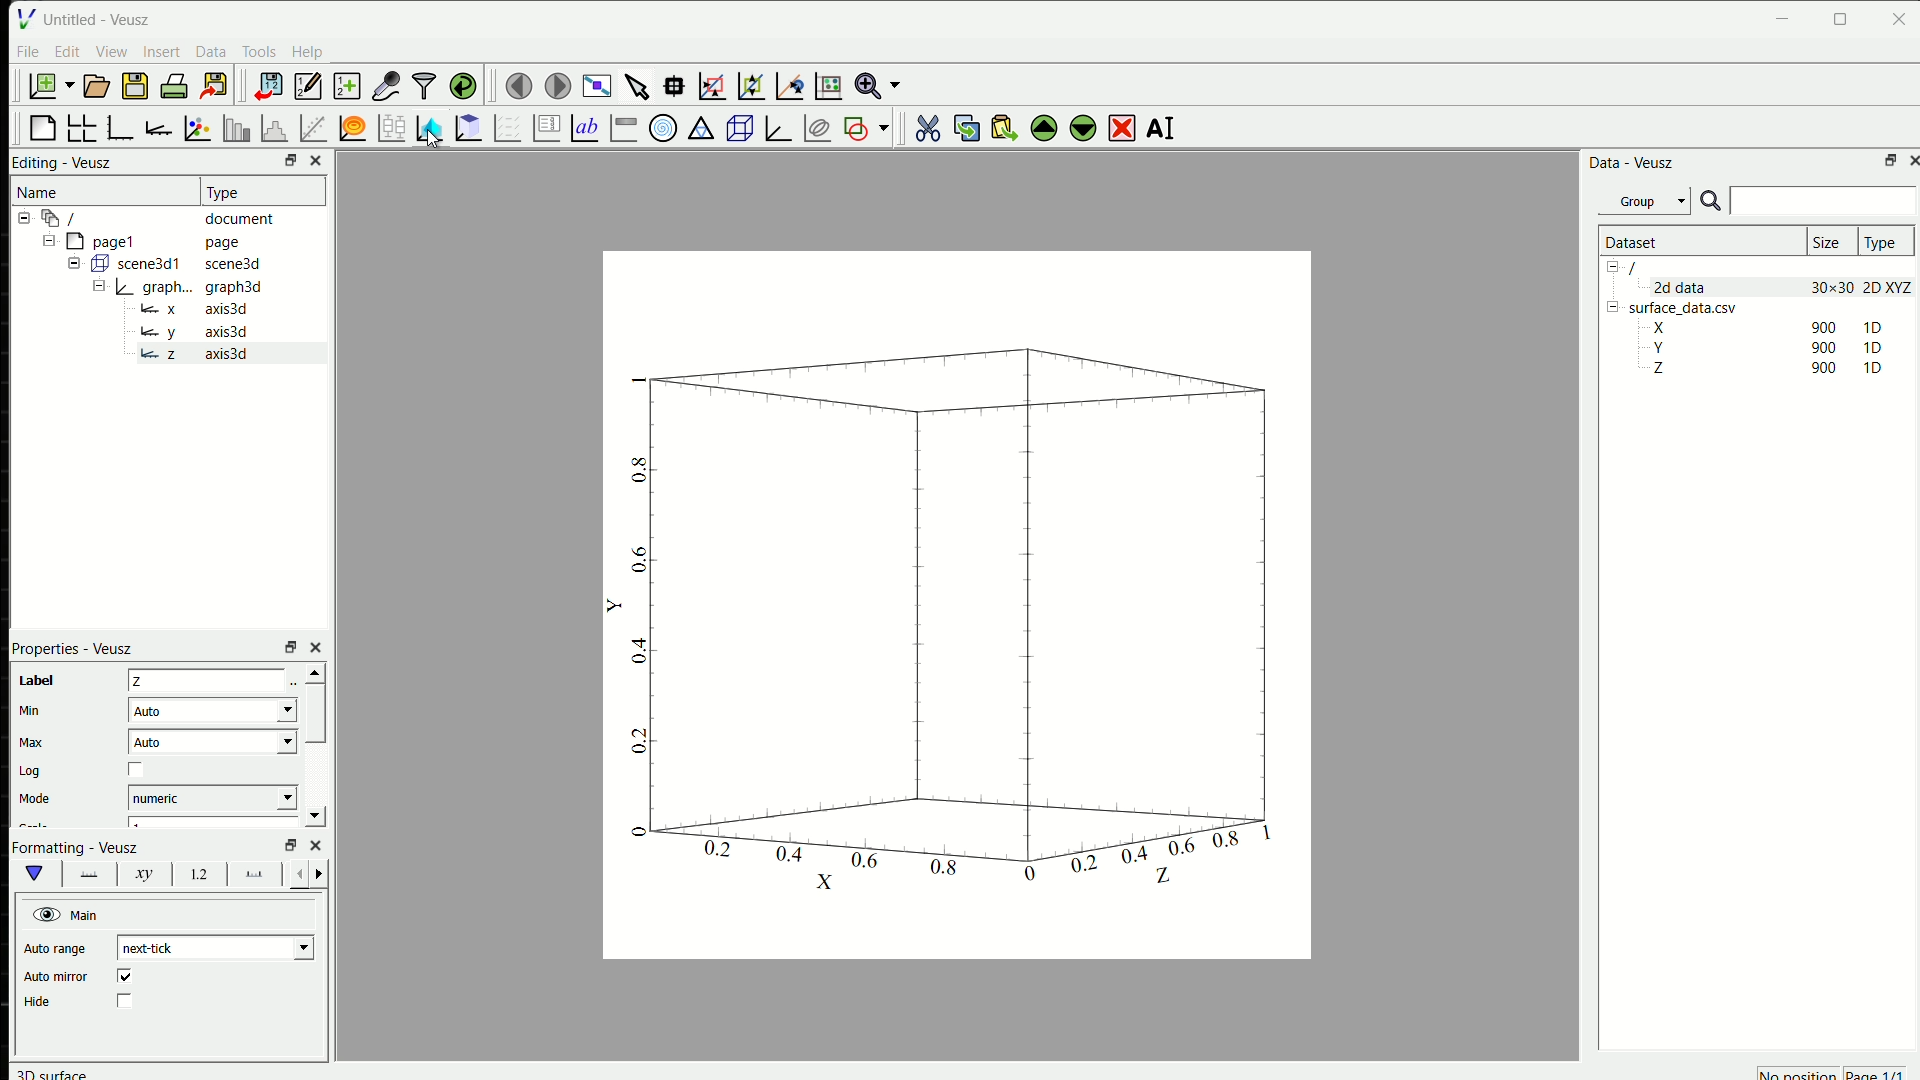  I want to click on reload link datasets, so click(464, 86).